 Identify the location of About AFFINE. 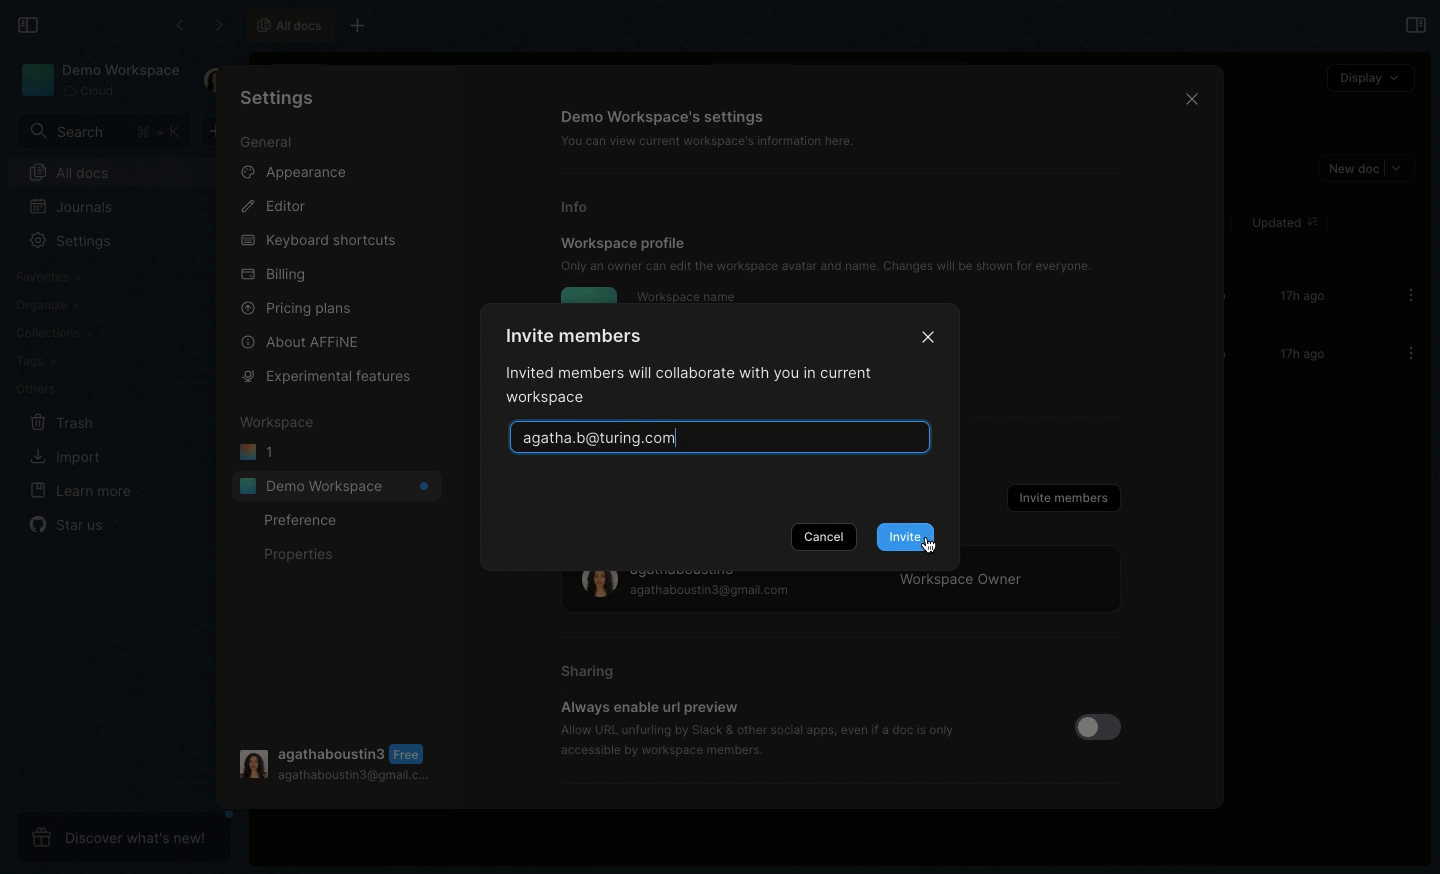
(304, 342).